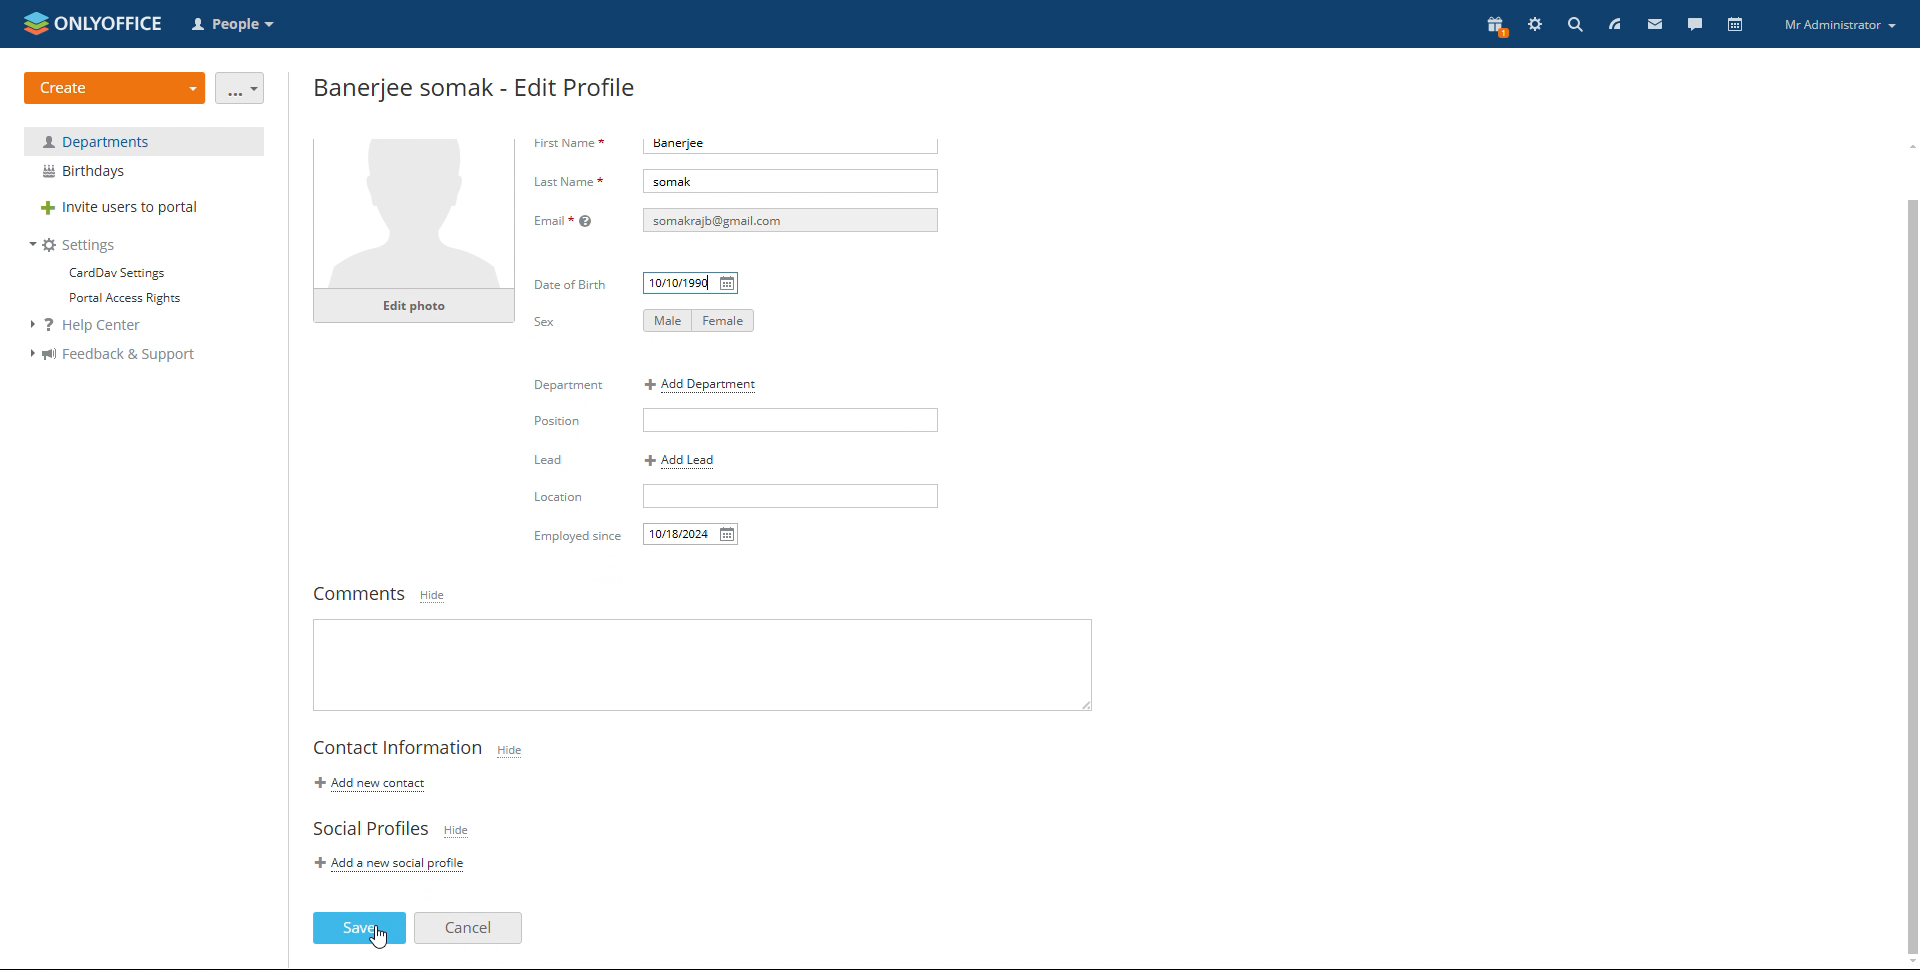  I want to click on sex, so click(545, 322).